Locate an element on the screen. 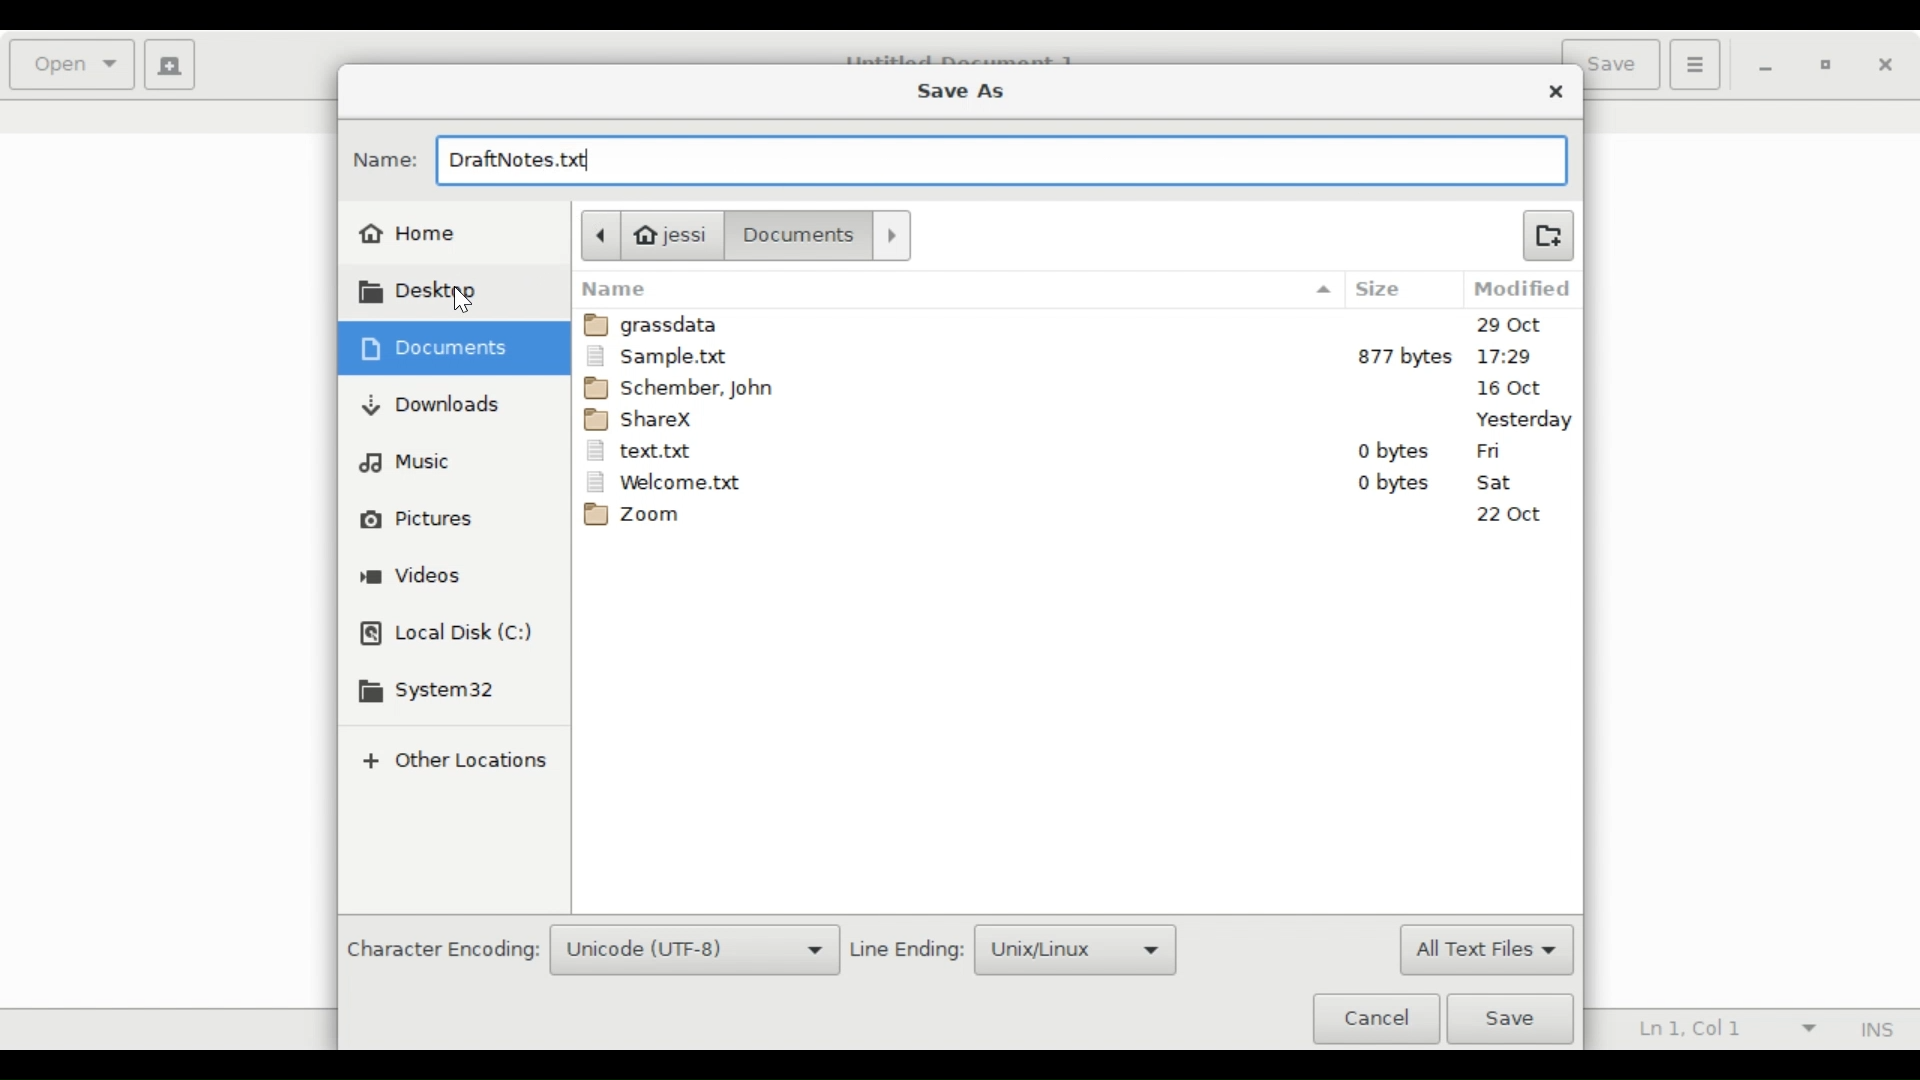 This screenshot has height=1080, width=1920. Cancel is located at coordinates (1375, 1017).